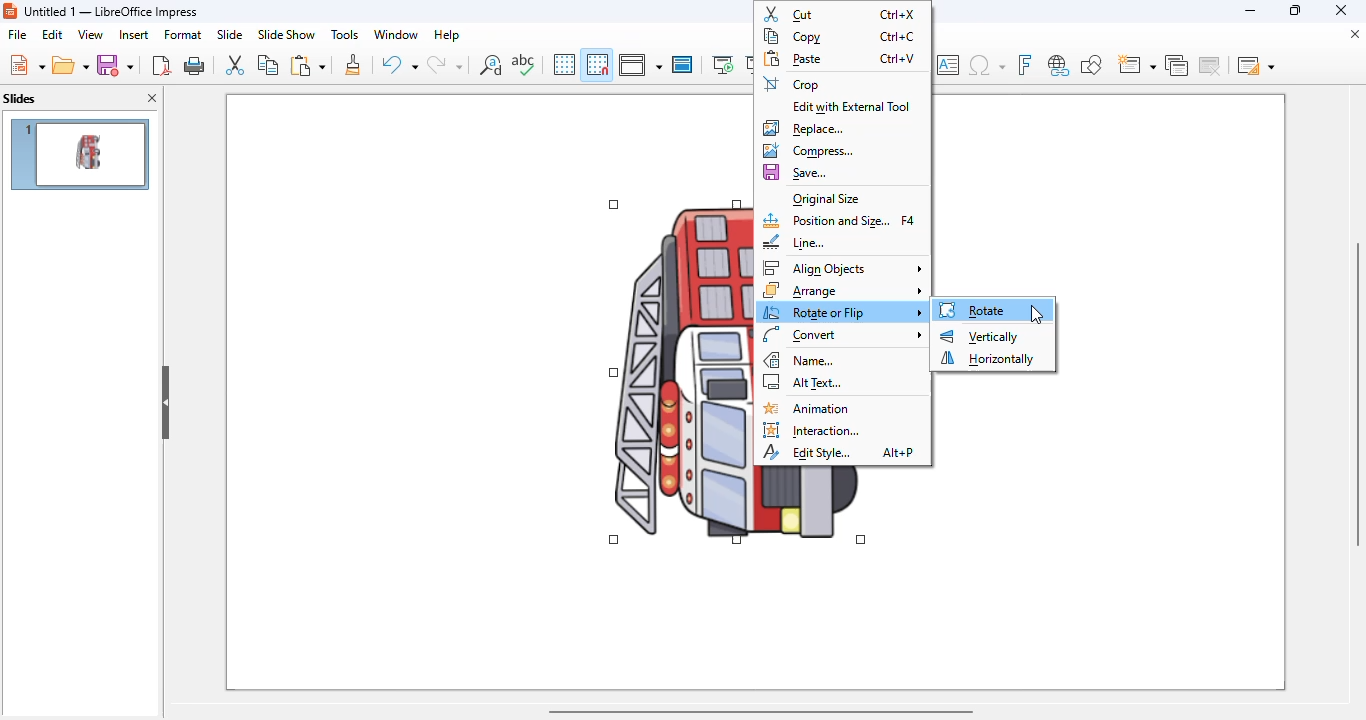 This screenshot has width=1366, height=720. Describe the element at coordinates (447, 34) in the screenshot. I see `help` at that location.